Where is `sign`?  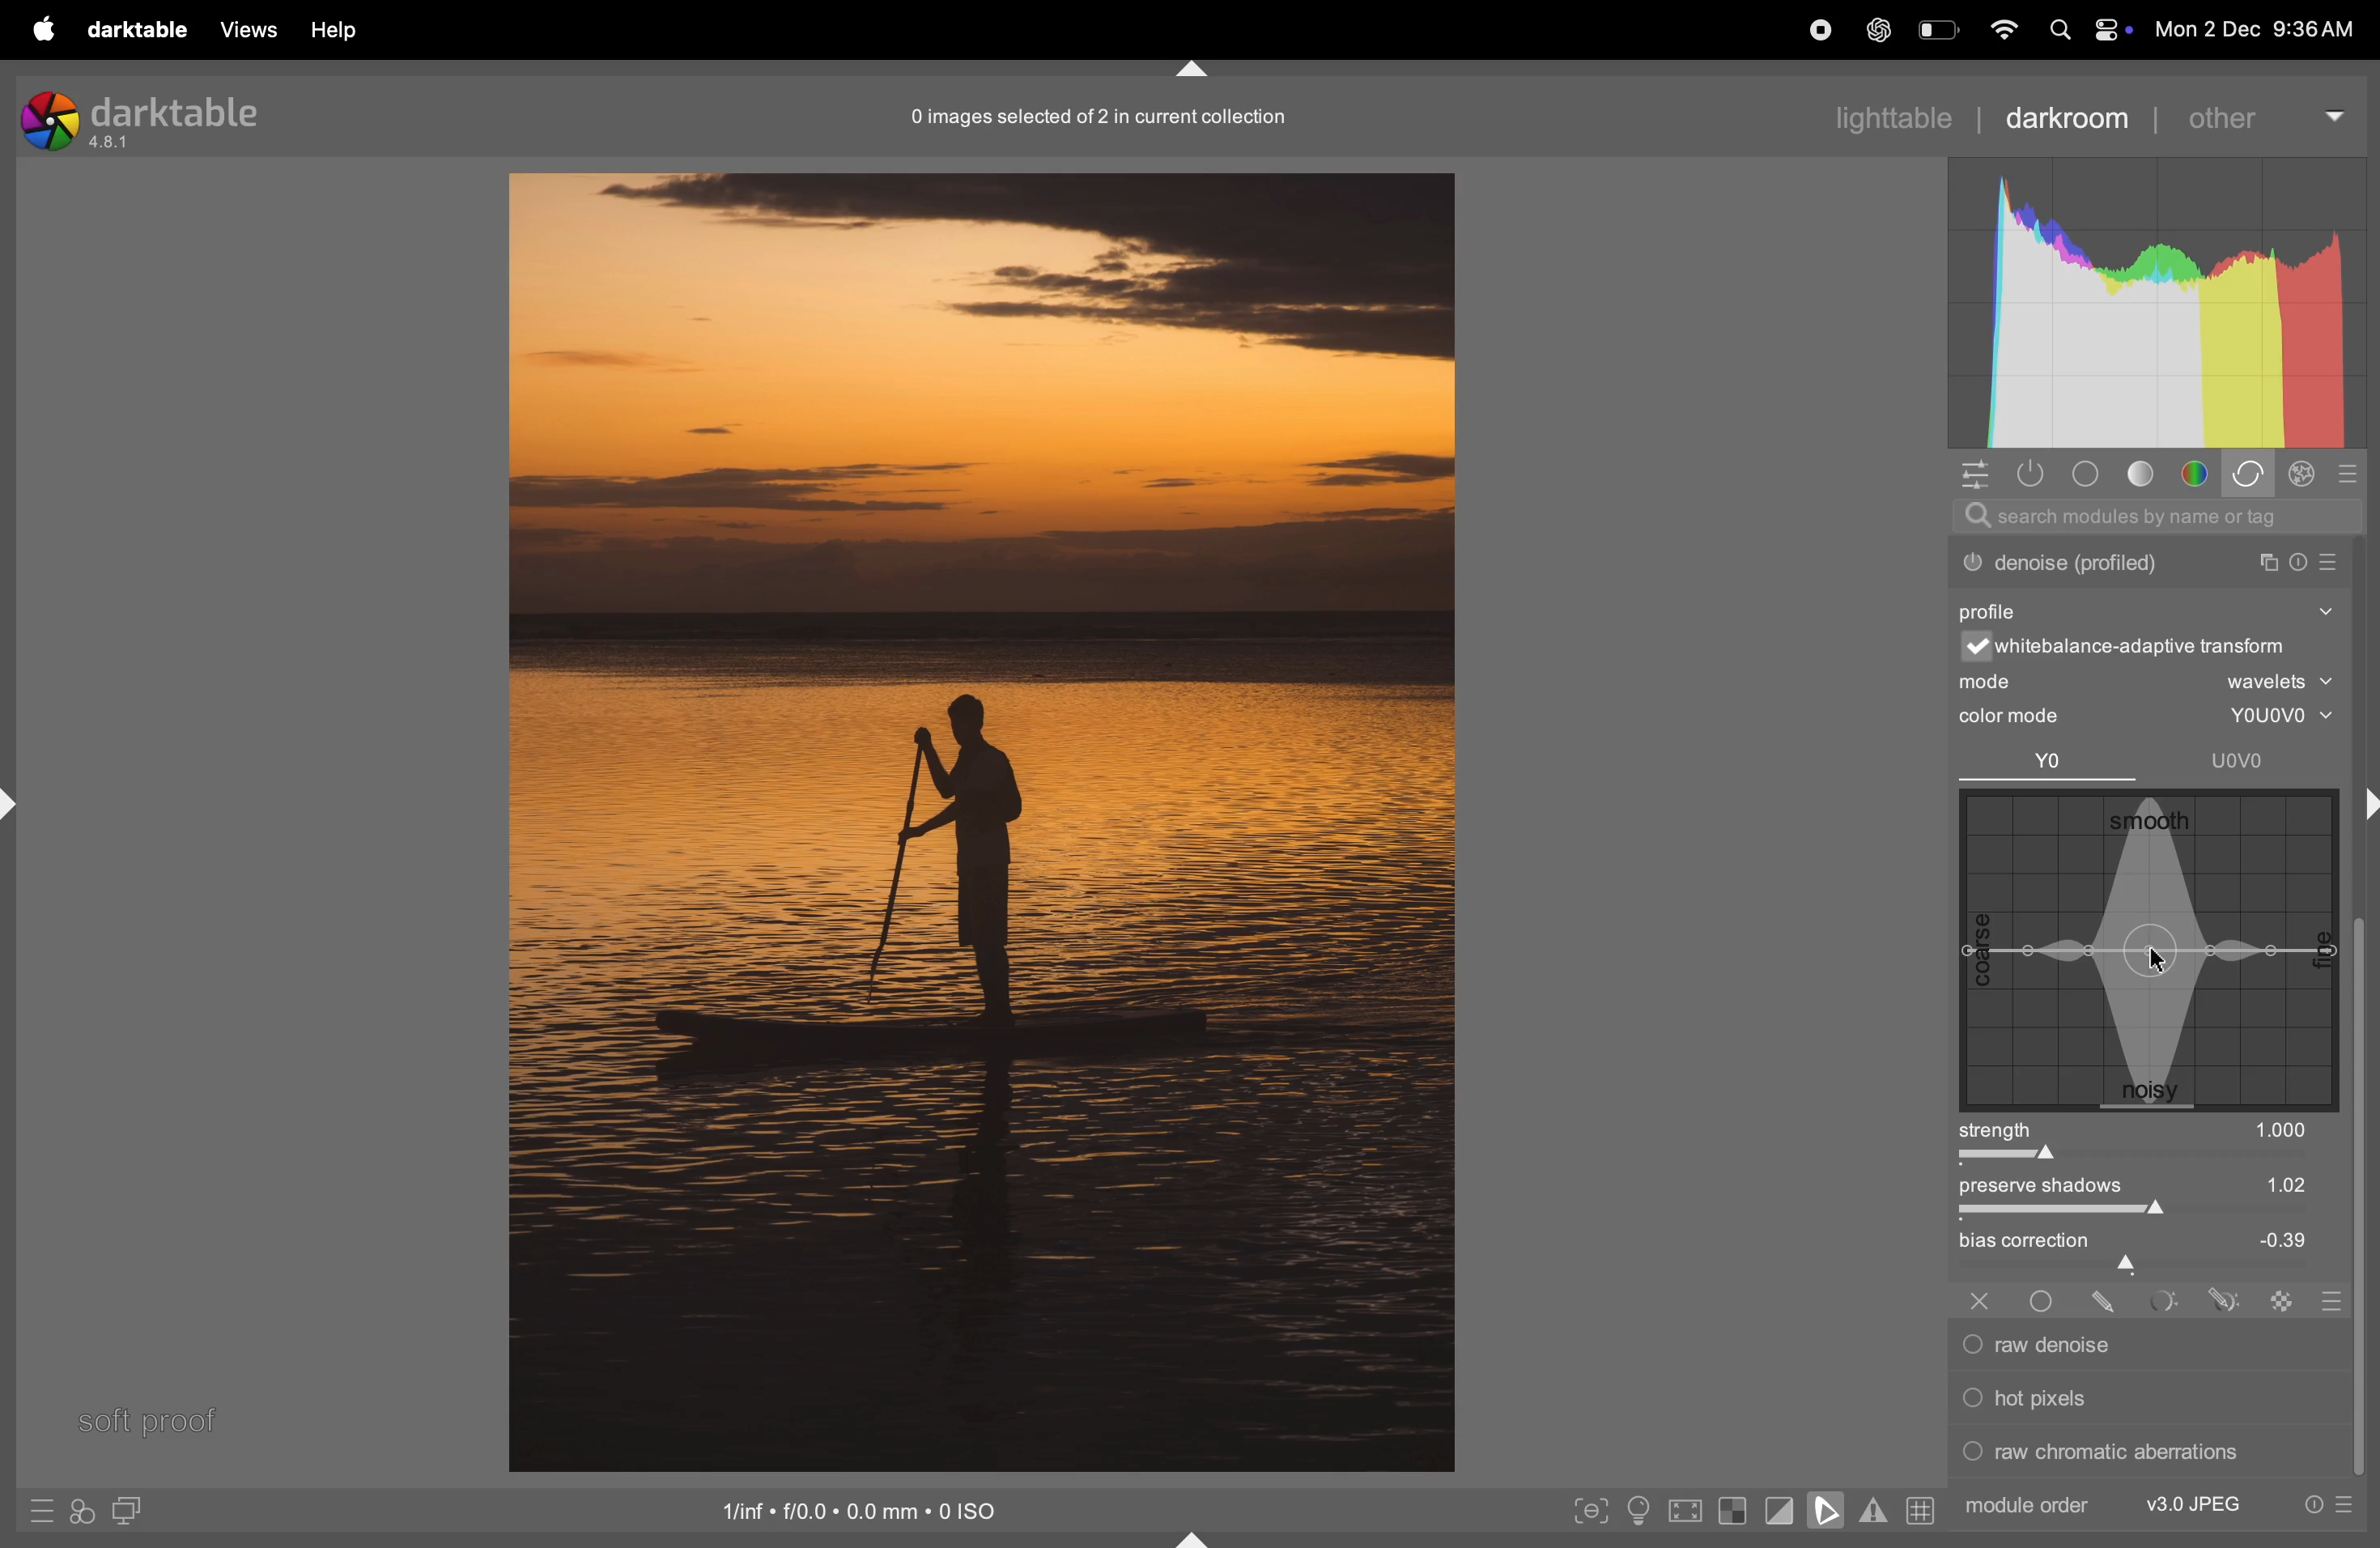
sign is located at coordinates (2350, 477).